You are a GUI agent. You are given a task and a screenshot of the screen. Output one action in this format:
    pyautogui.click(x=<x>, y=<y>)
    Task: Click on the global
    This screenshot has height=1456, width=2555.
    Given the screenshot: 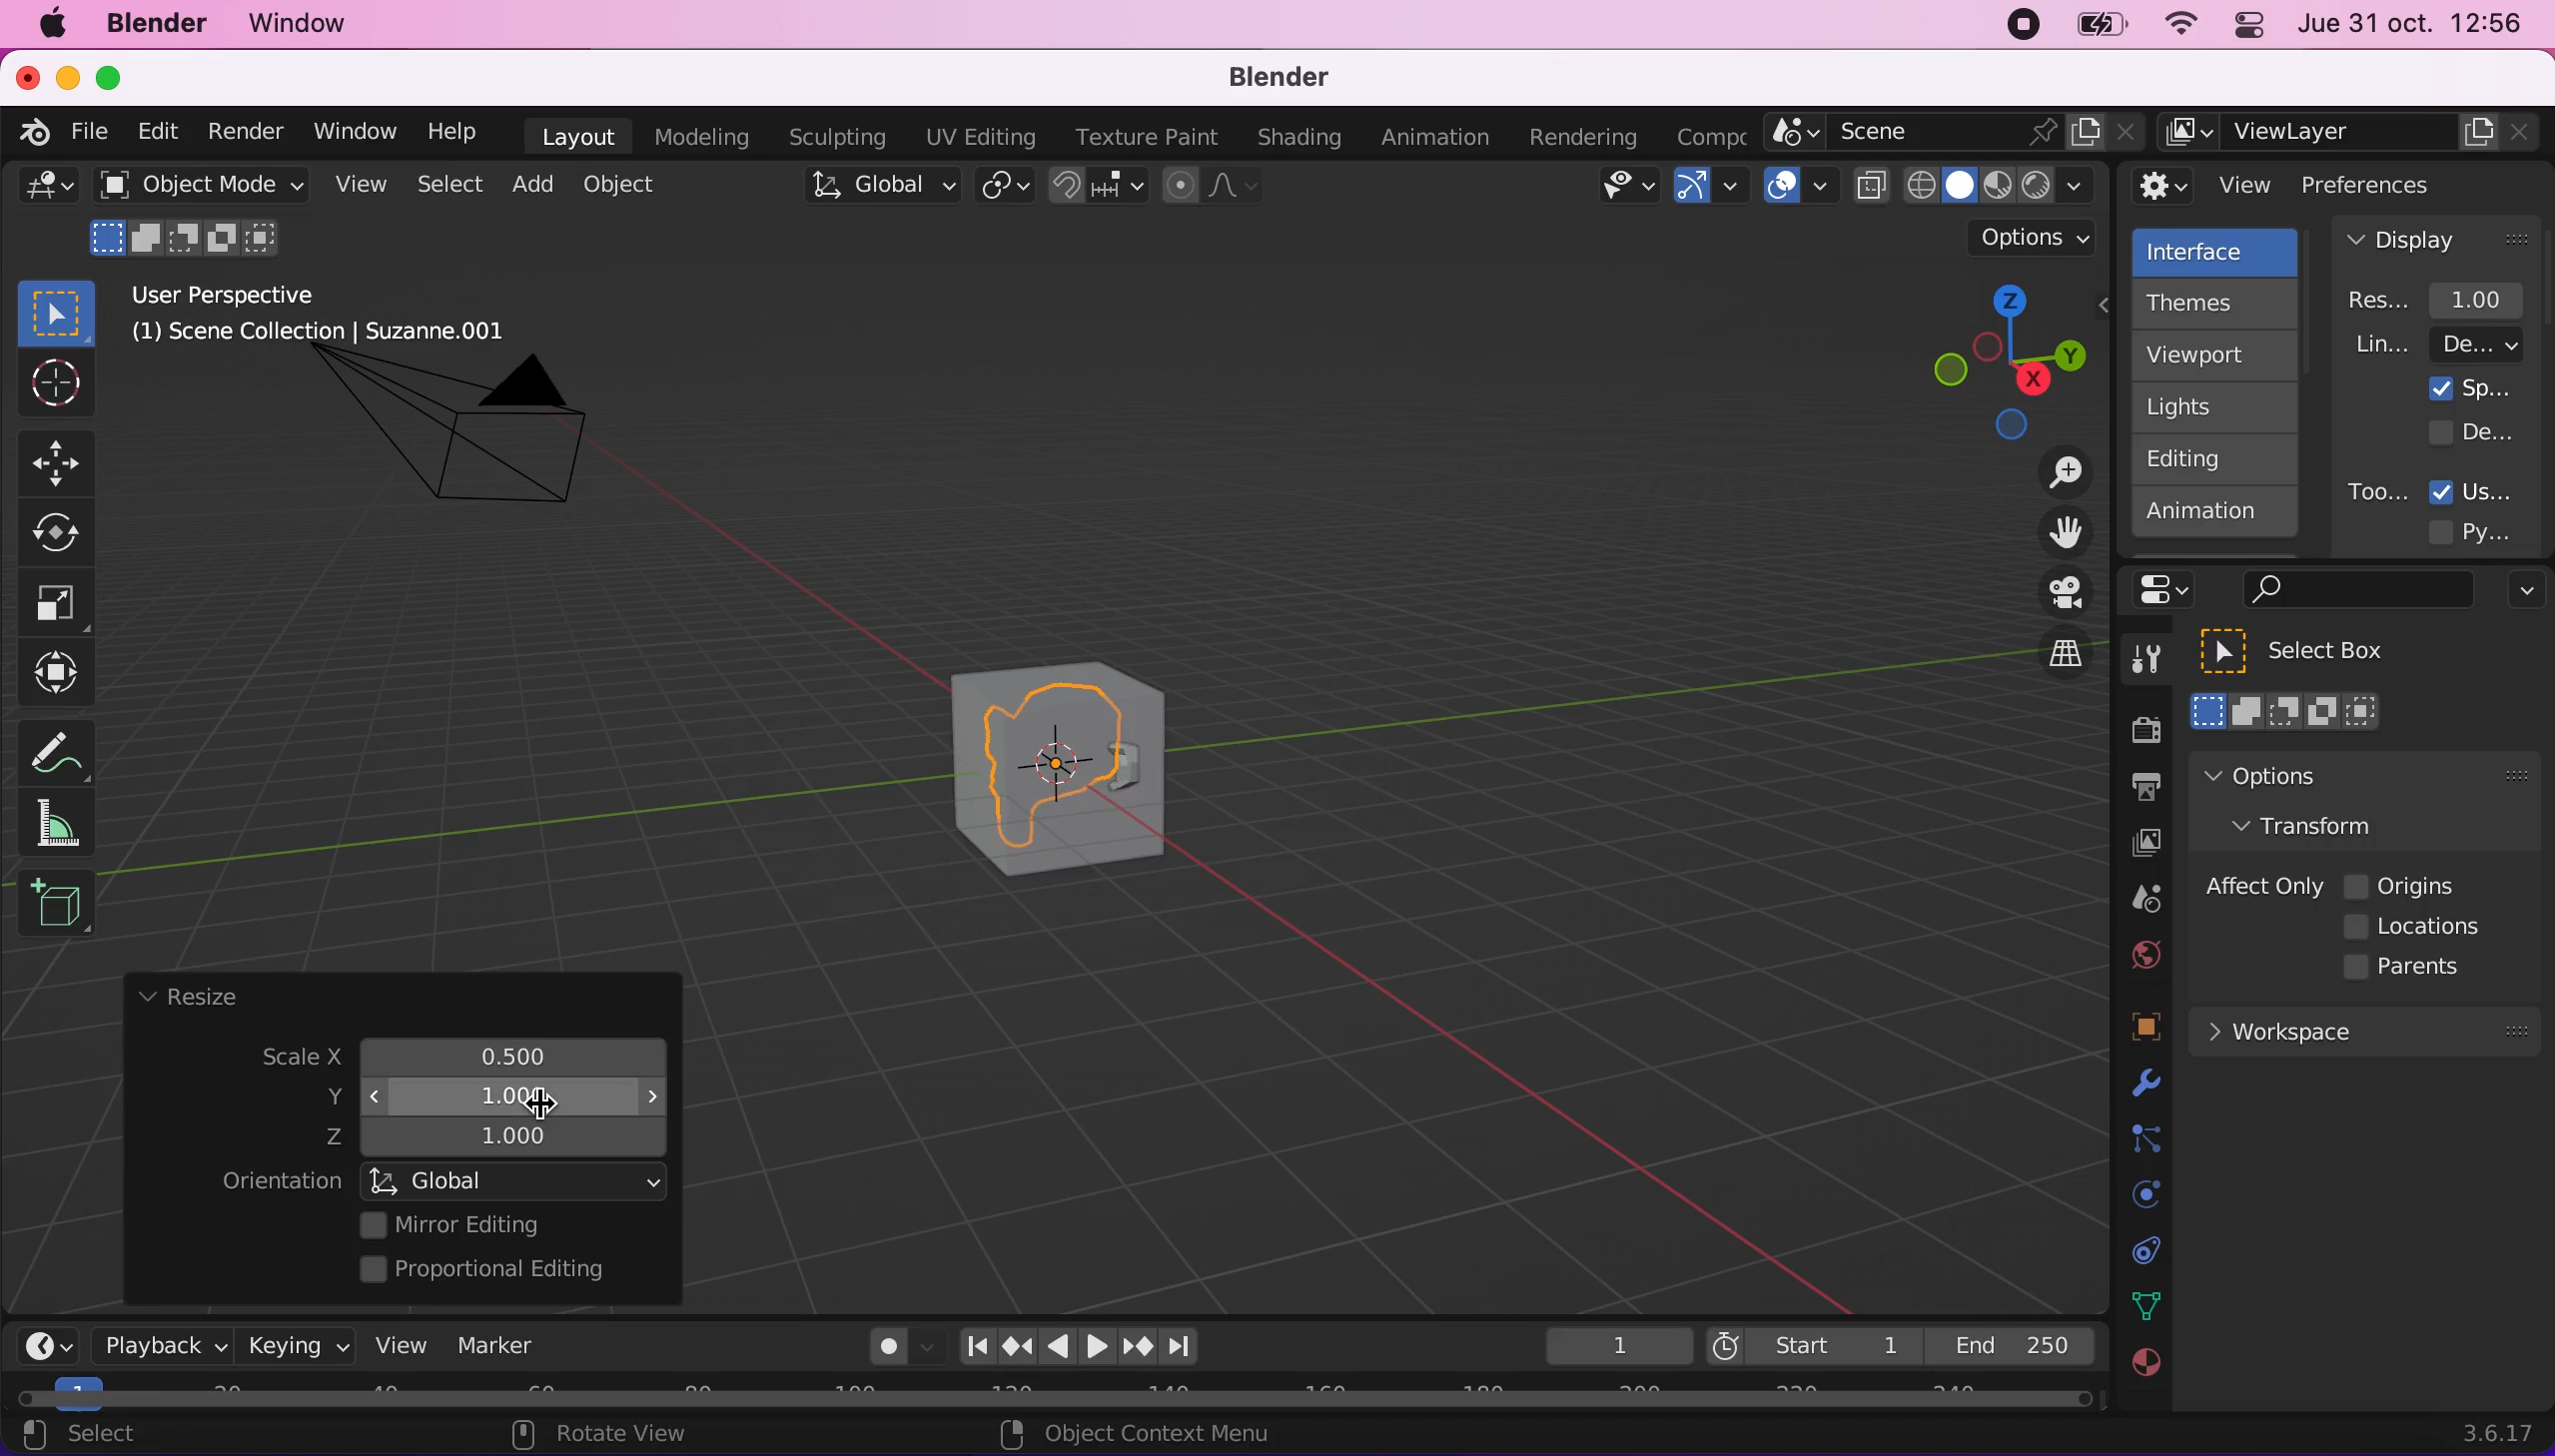 What is the action you would take?
    pyautogui.click(x=877, y=189)
    